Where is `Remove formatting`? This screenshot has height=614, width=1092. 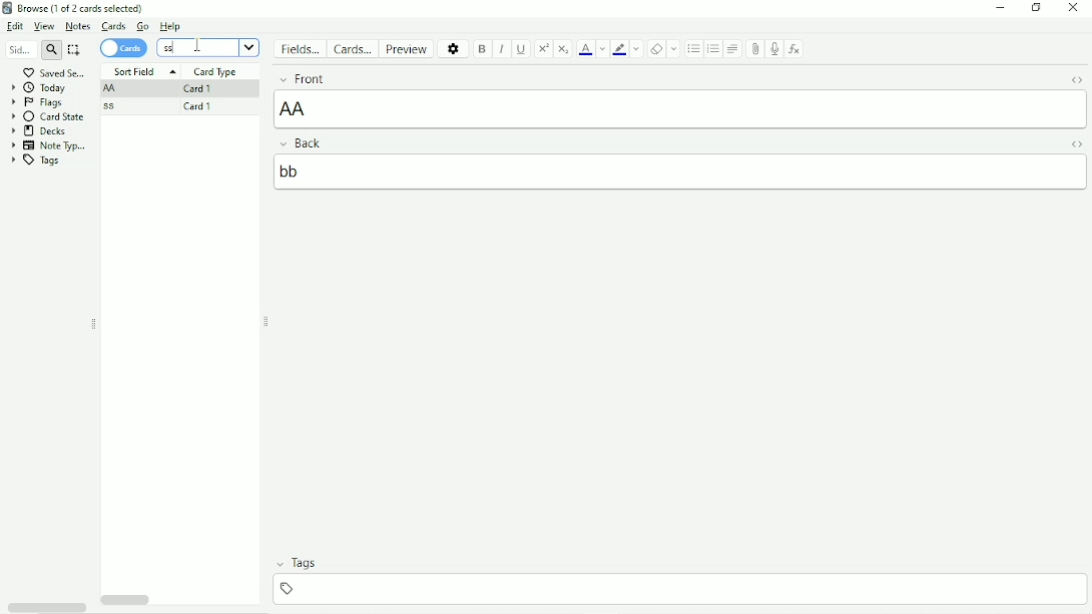
Remove formatting is located at coordinates (656, 49).